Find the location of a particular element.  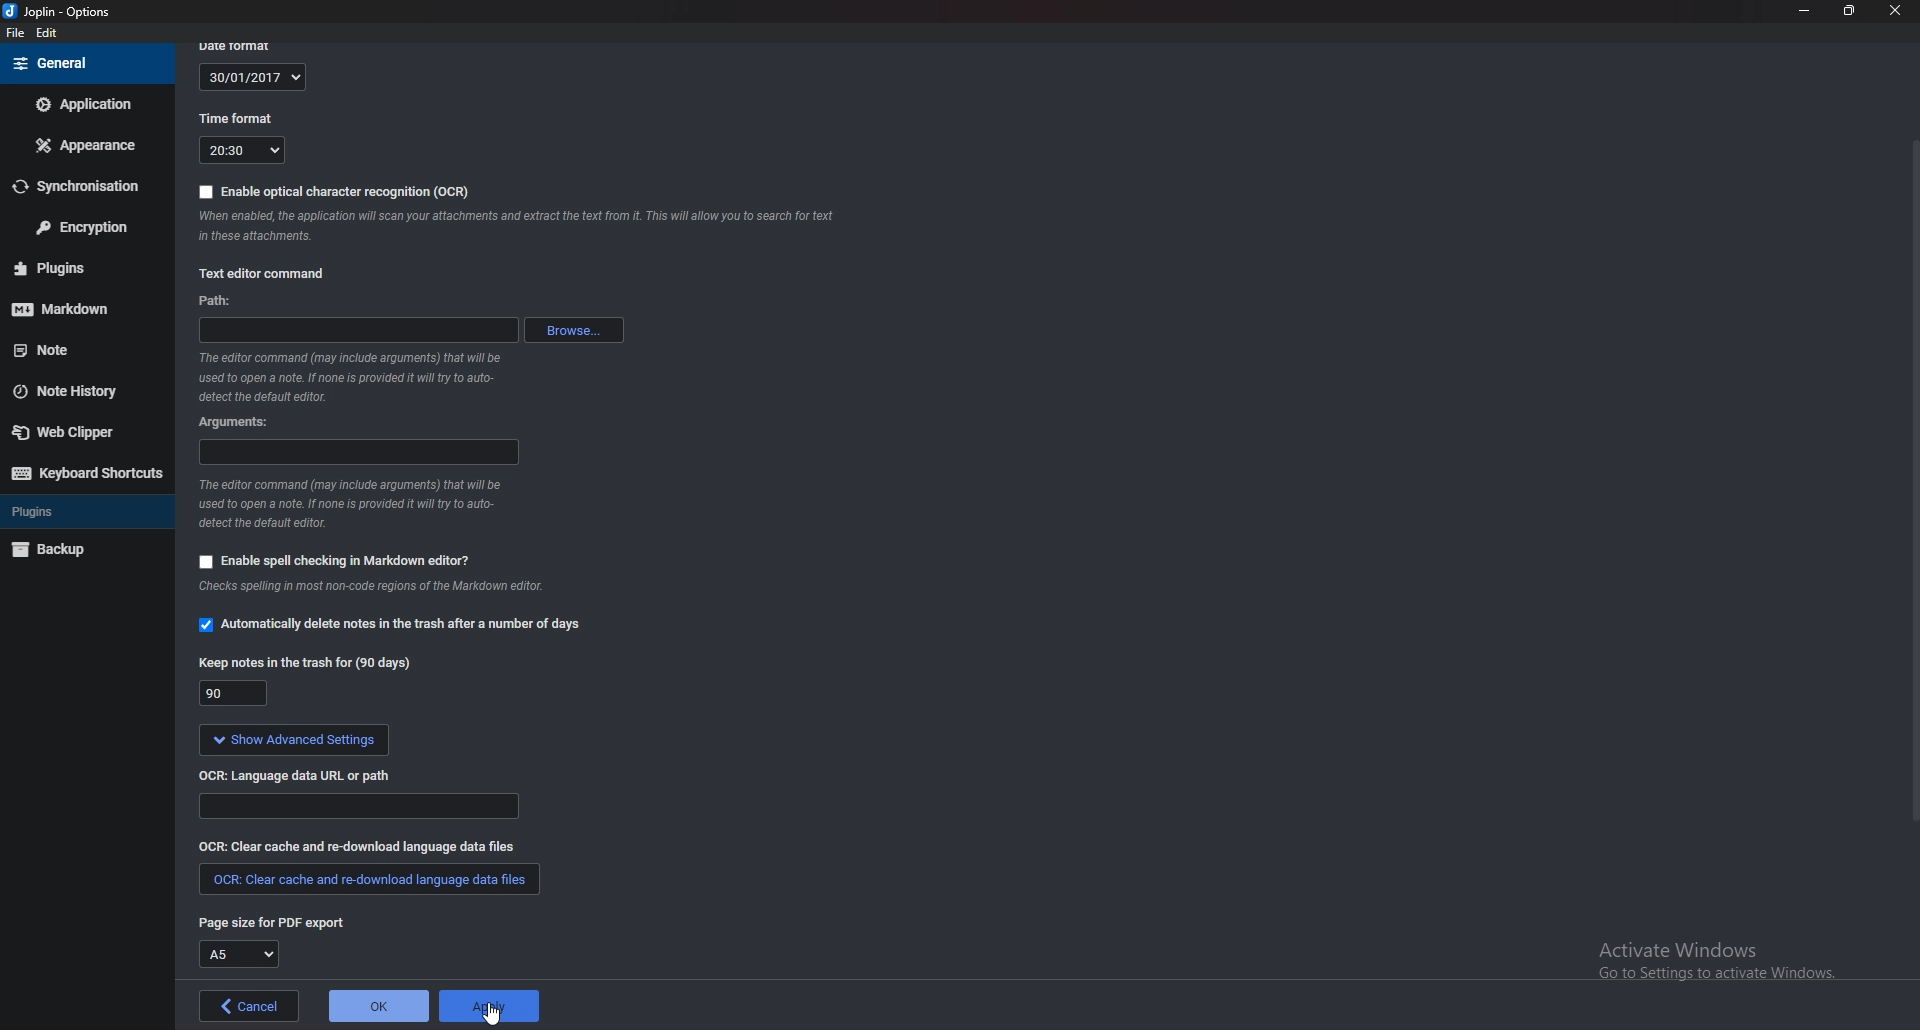

path is located at coordinates (358, 332).